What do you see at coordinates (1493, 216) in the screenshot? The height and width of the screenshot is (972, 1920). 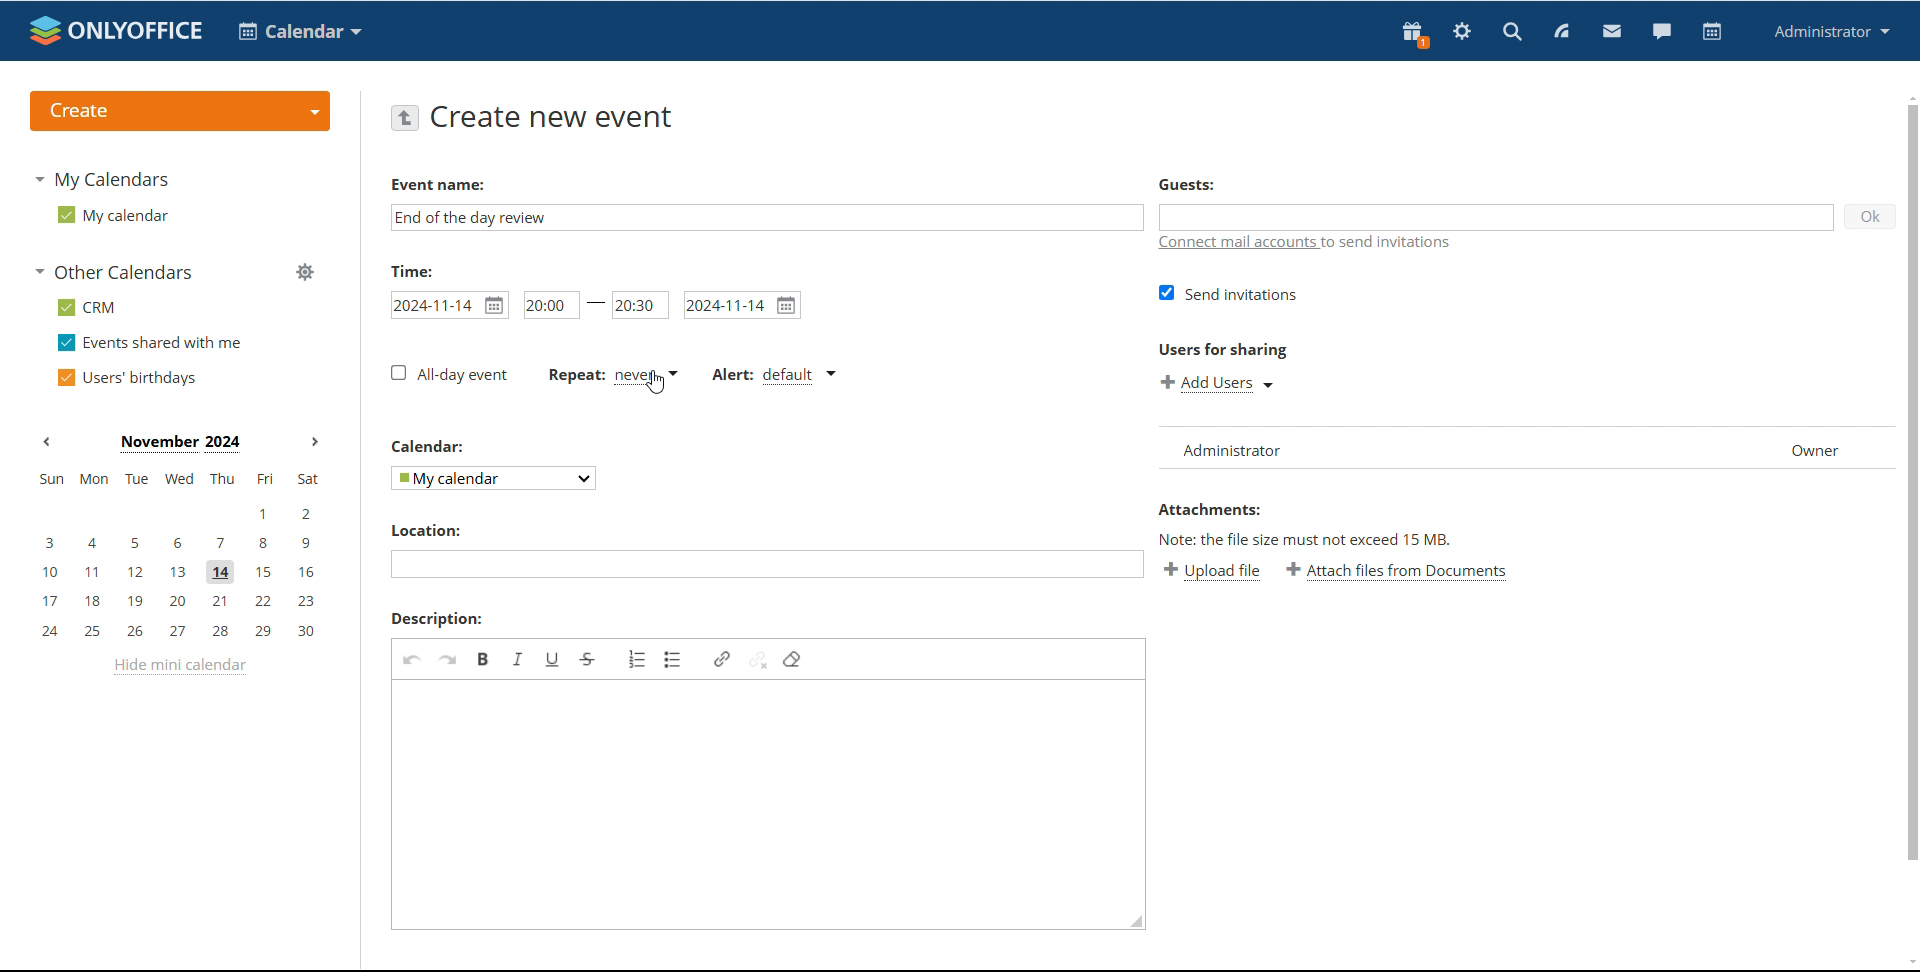 I see `add guests` at bounding box center [1493, 216].